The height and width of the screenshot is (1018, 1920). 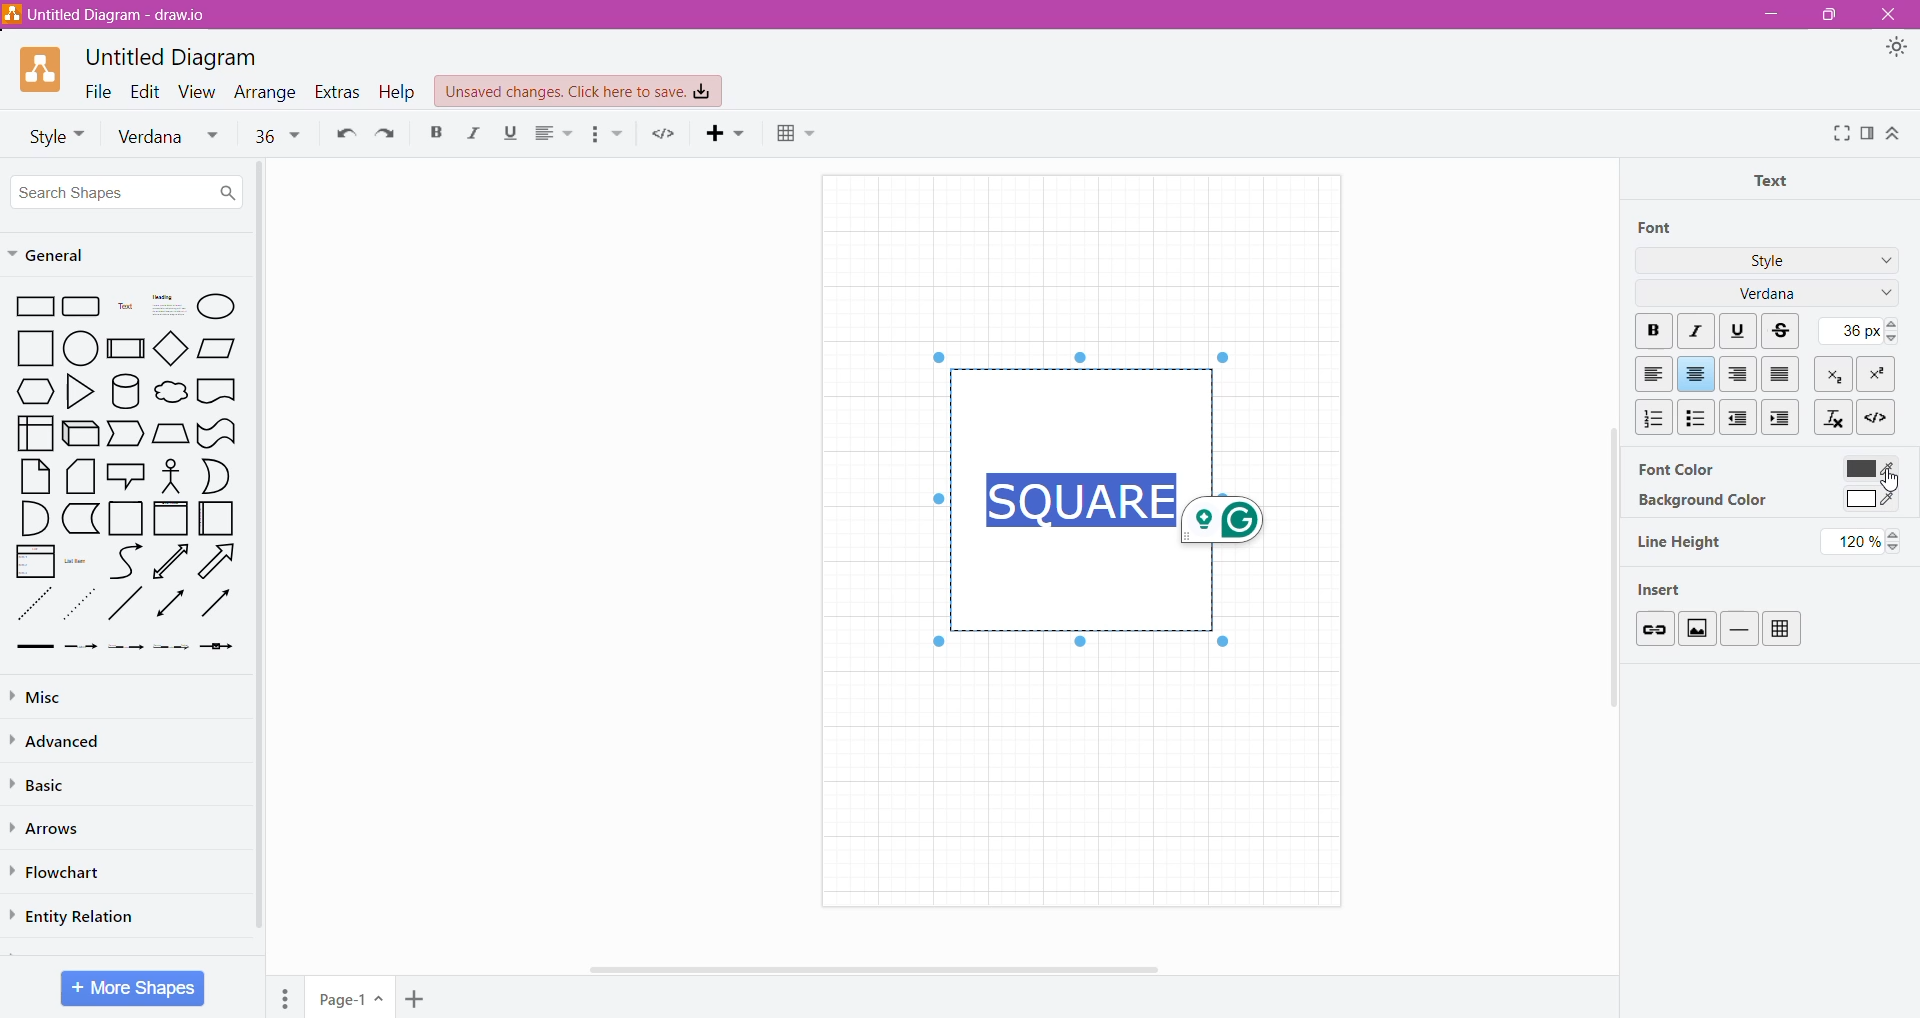 I want to click on Restore Down, so click(x=1825, y=16).